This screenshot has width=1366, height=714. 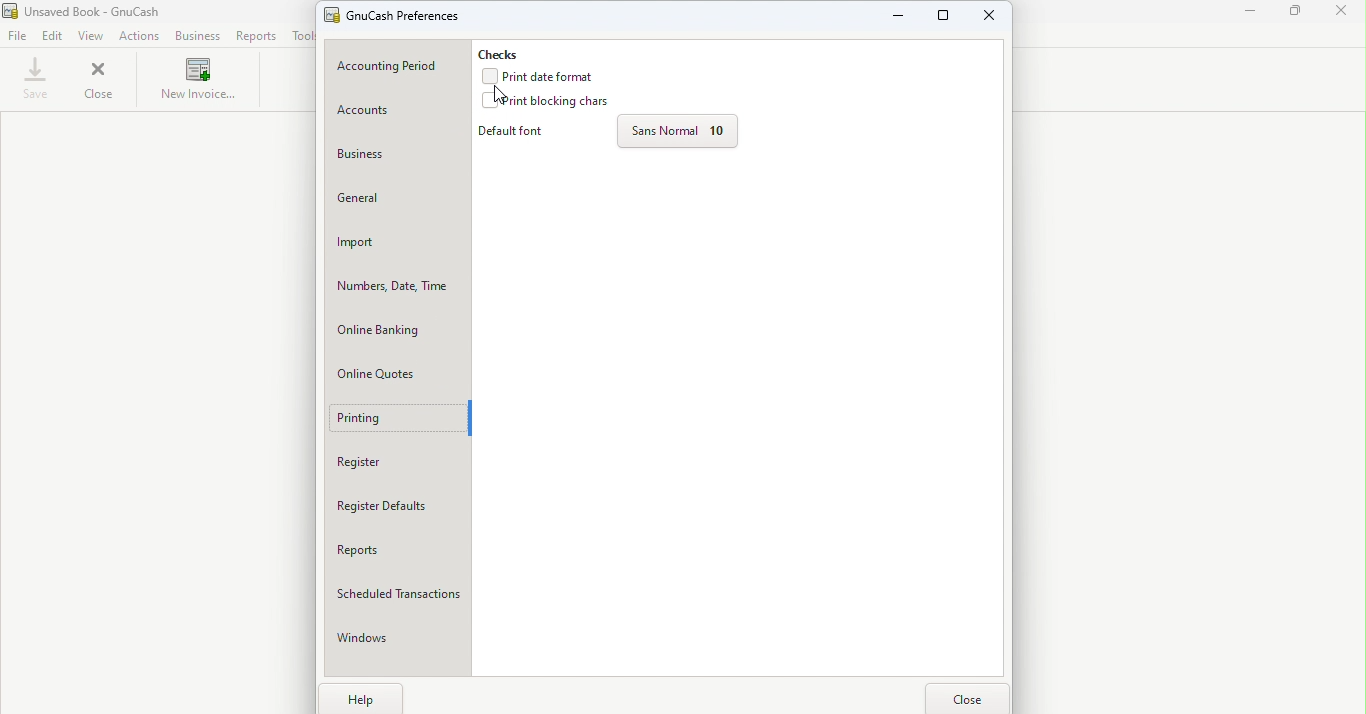 I want to click on Save, so click(x=36, y=79).